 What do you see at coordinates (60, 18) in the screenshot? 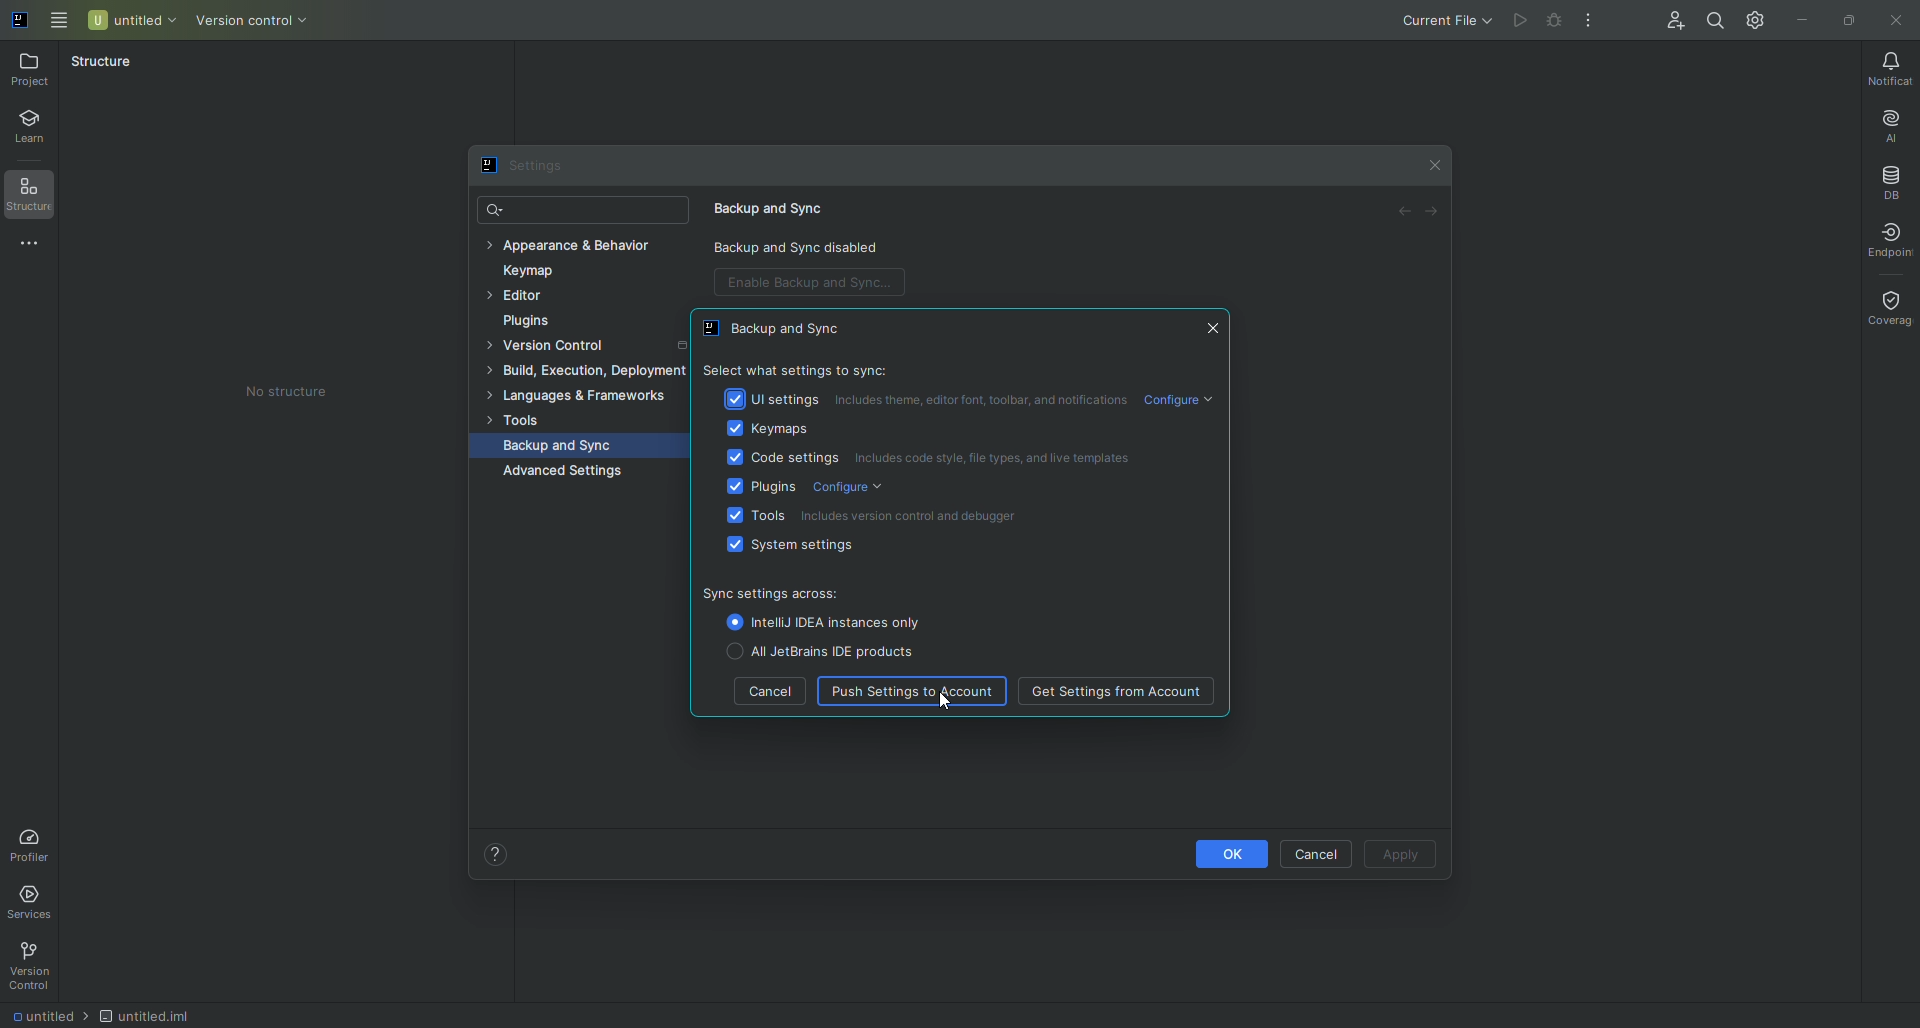
I see `Main Menu` at bounding box center [60, 18].